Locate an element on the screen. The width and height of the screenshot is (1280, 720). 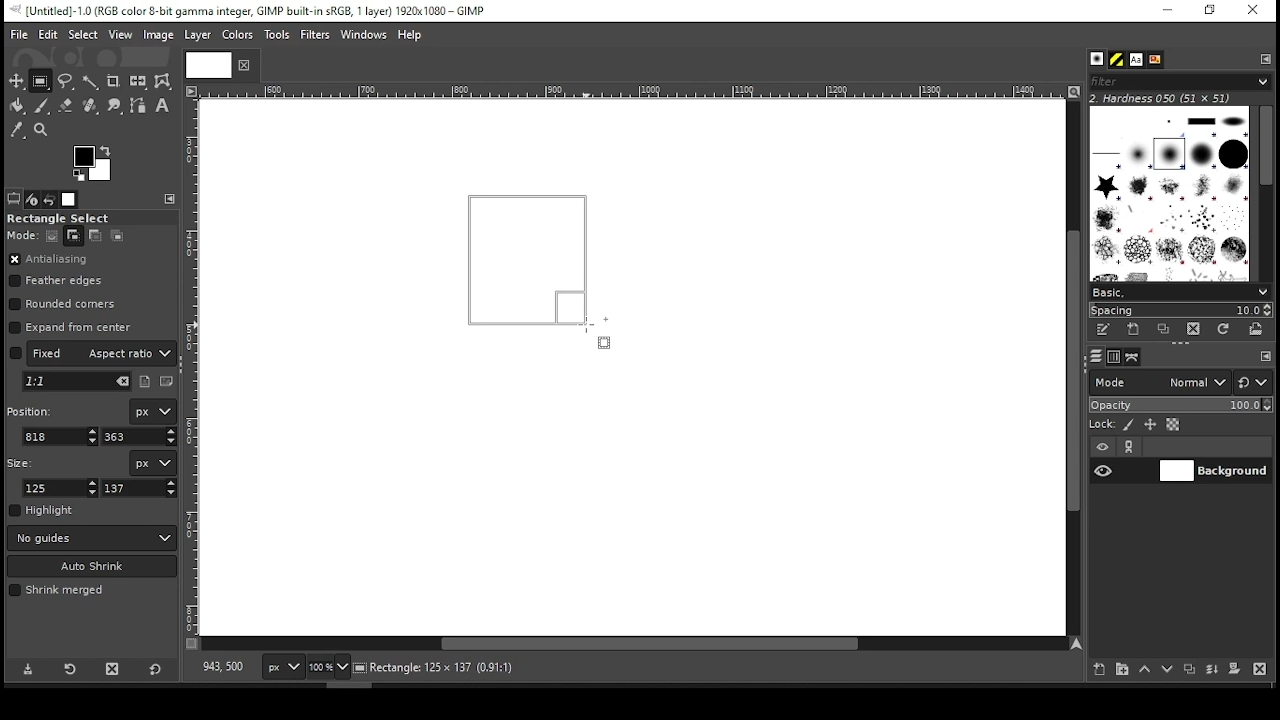
help is located at coordinates (410, 36).